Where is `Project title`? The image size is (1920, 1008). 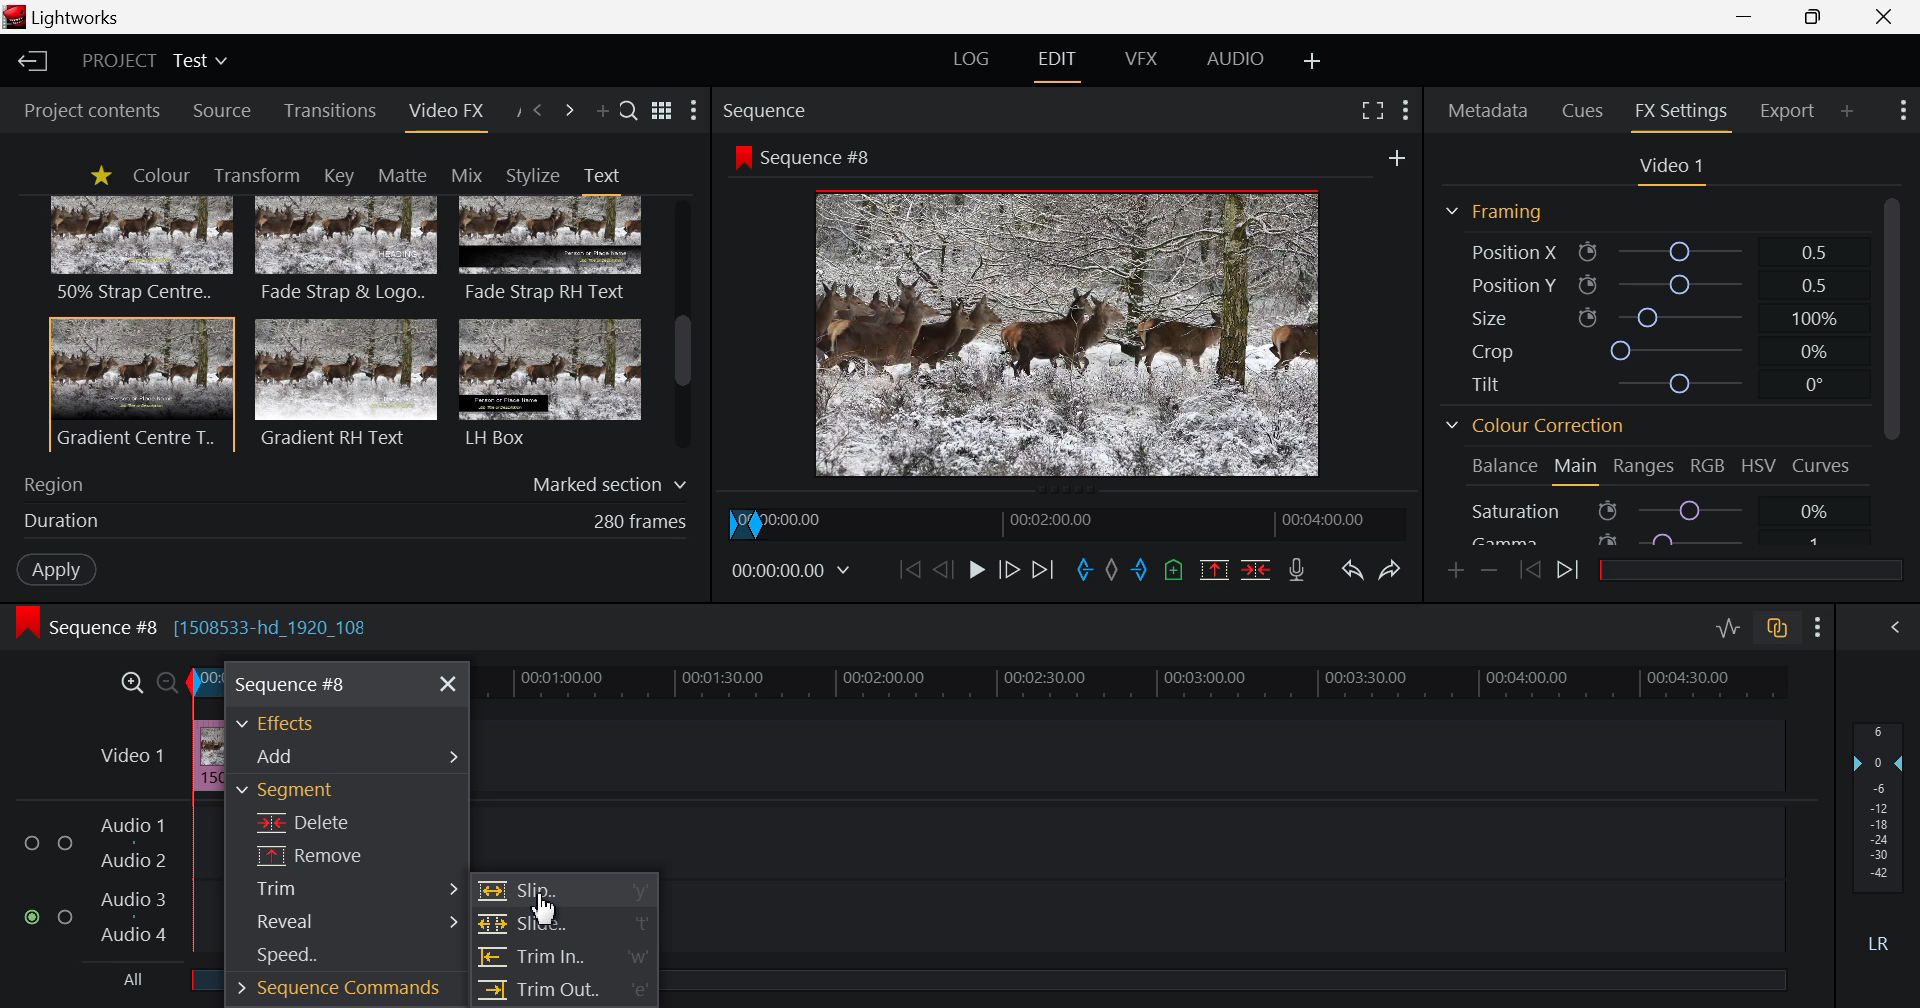 Project title is located at coordinates (158, 61).